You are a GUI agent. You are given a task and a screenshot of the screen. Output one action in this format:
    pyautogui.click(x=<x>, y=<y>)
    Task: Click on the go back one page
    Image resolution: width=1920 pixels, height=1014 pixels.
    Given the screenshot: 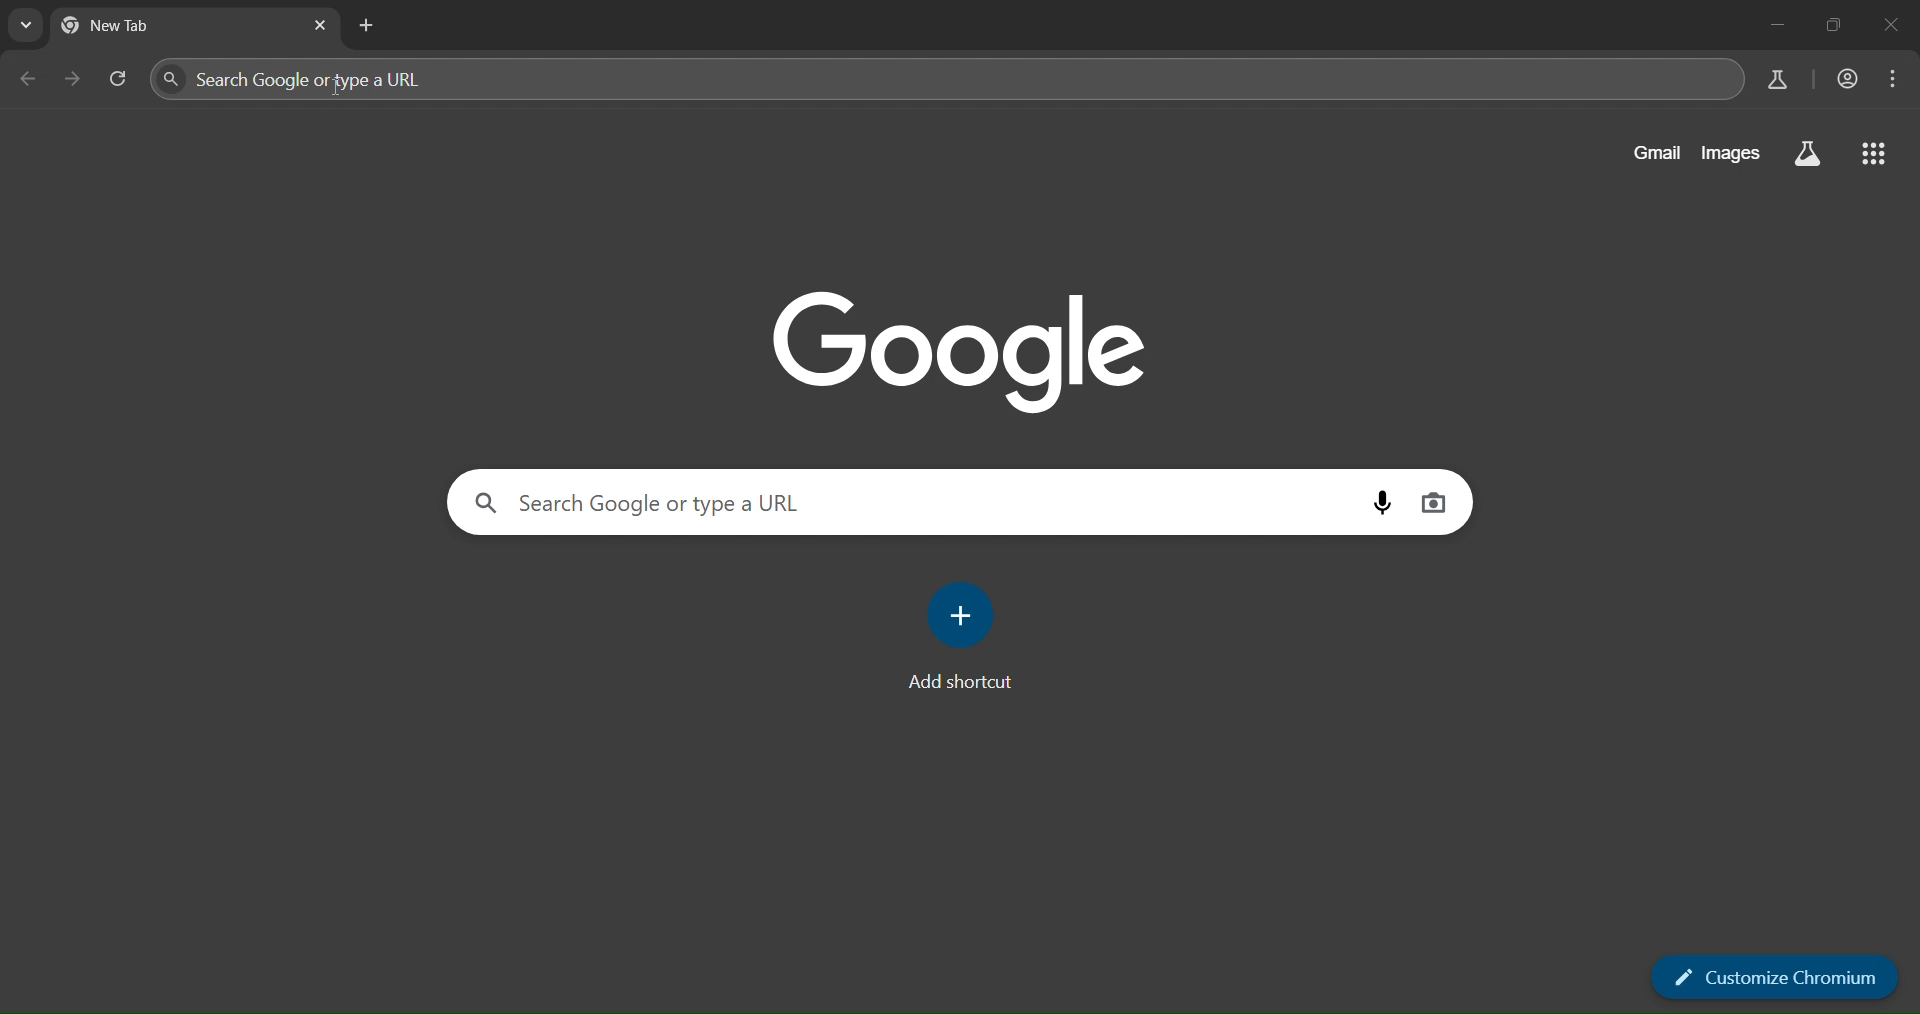 What is the action you would take?
    pyautogui.click(x=30, y=78)
    